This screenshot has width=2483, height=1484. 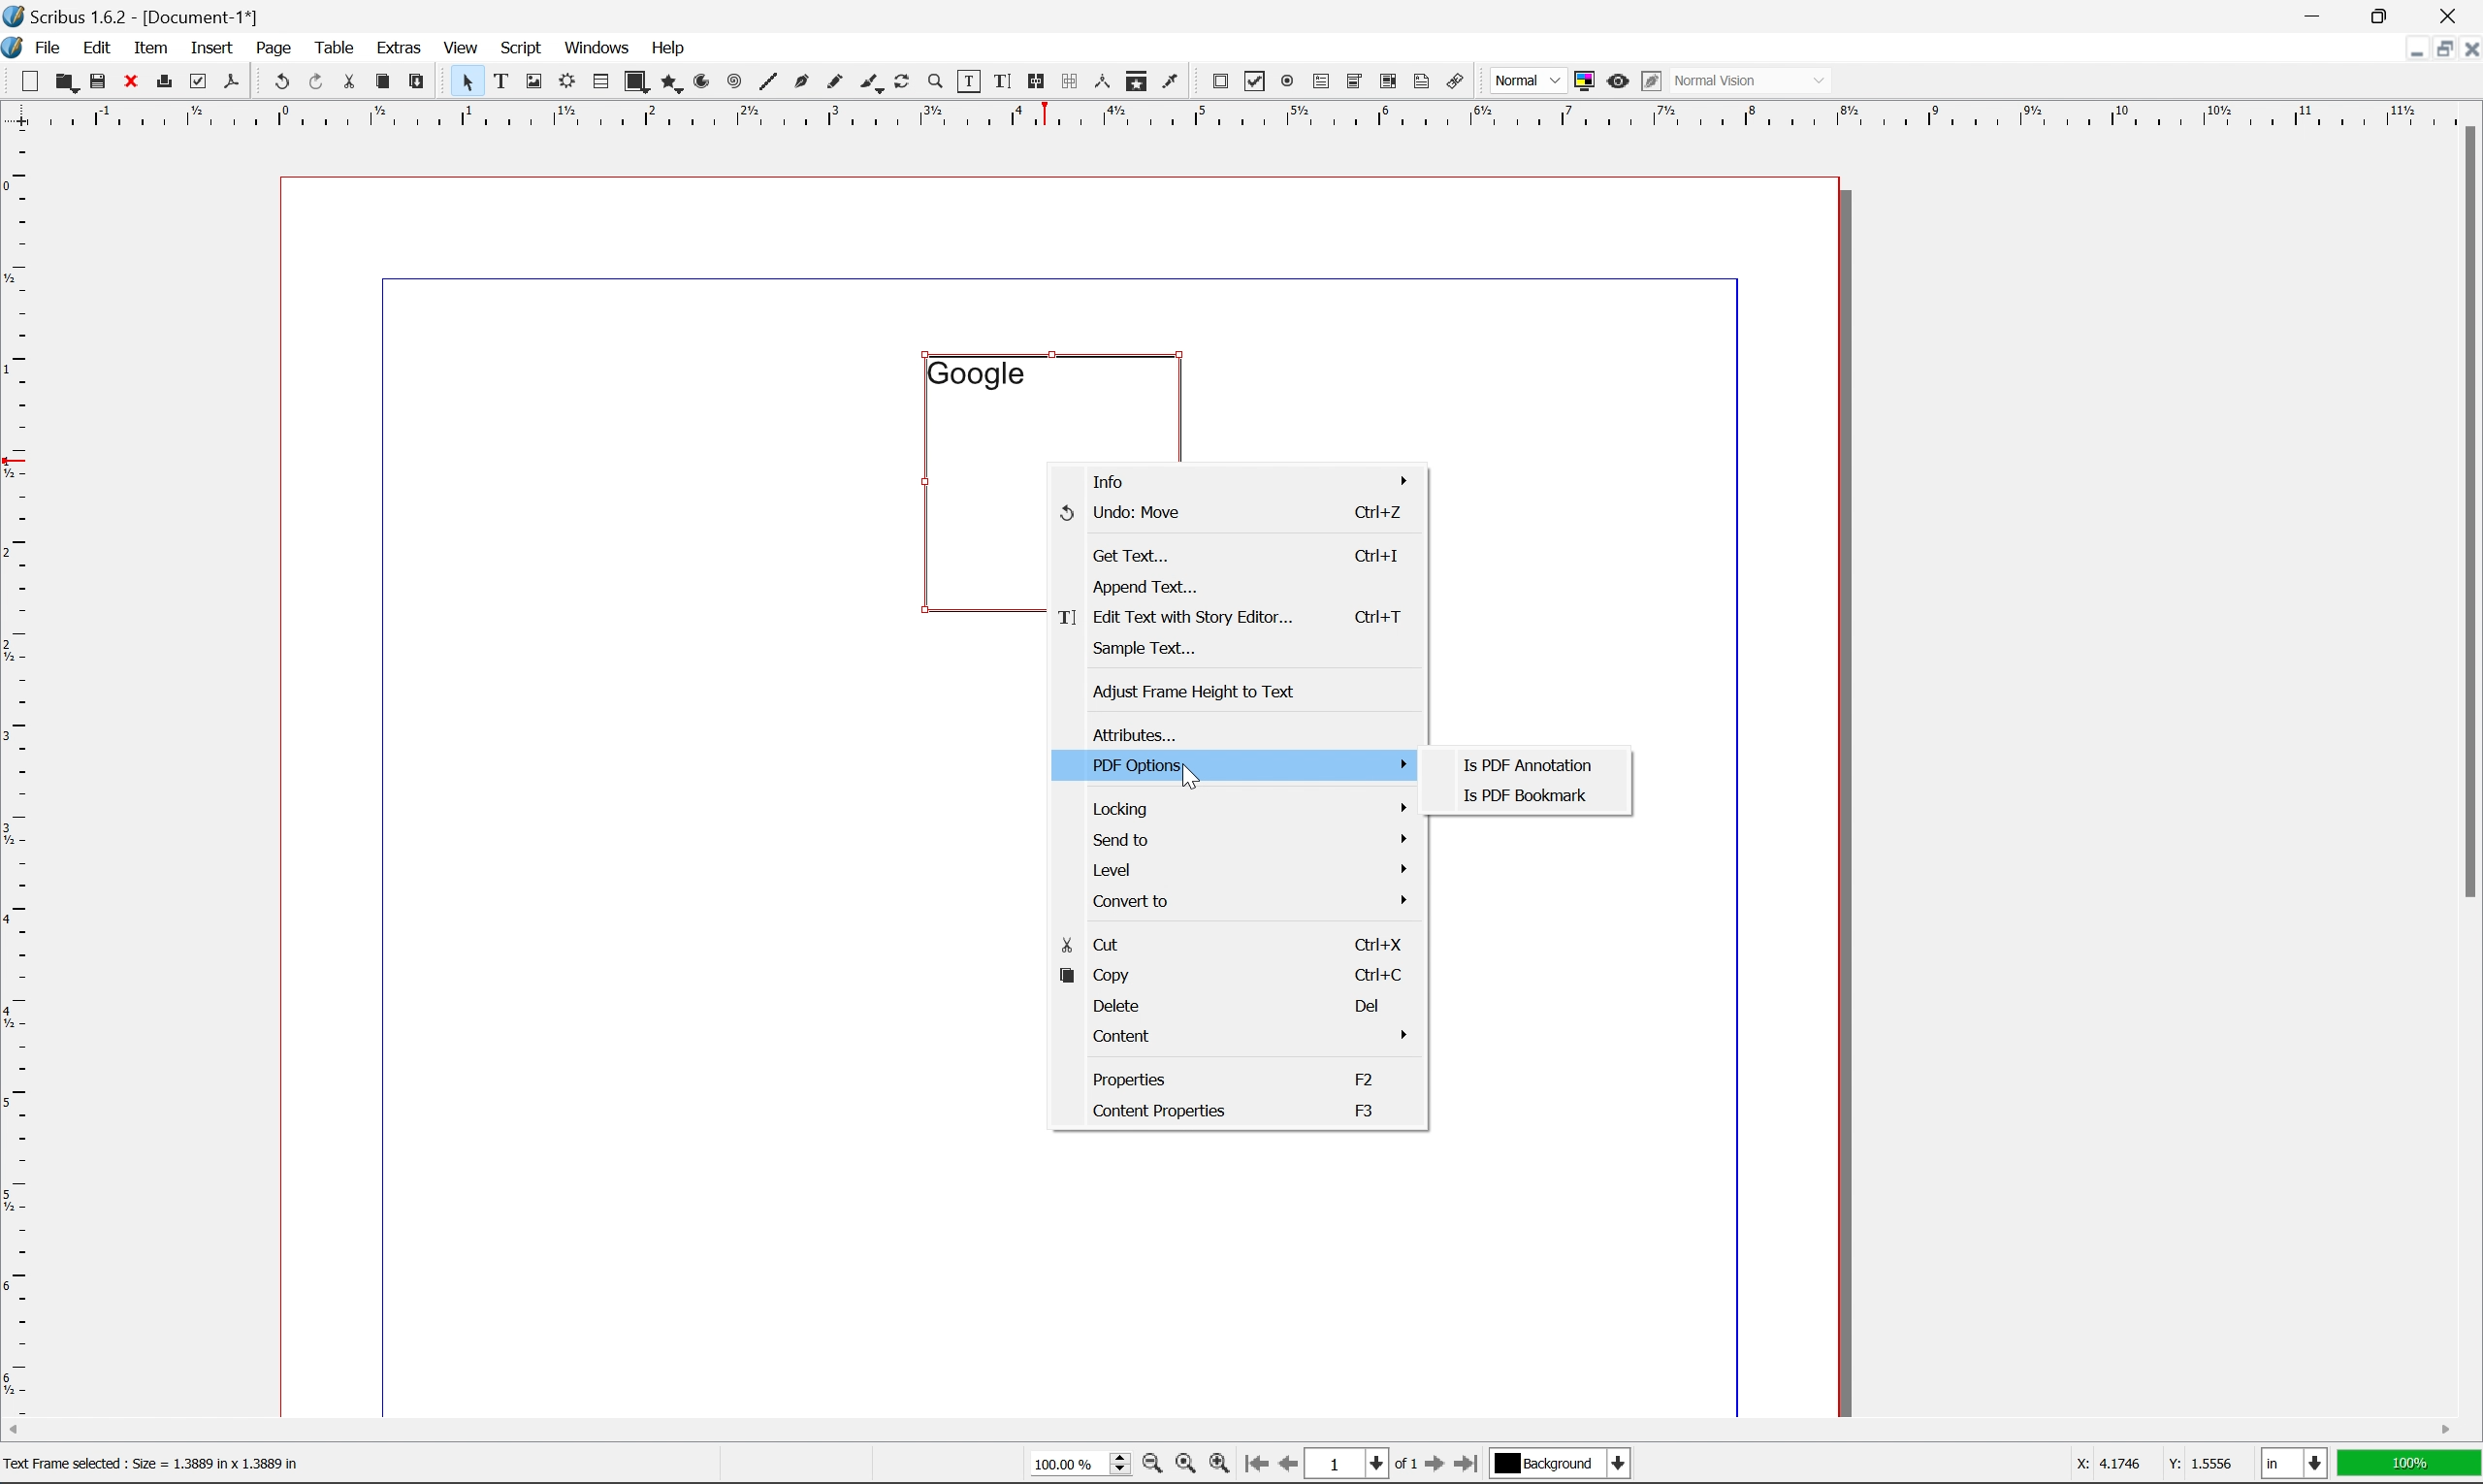 What do you see at coordinates (1465, 1464) in the screenshot?
I see `go to last page` at bounding box center [1465, 1464].